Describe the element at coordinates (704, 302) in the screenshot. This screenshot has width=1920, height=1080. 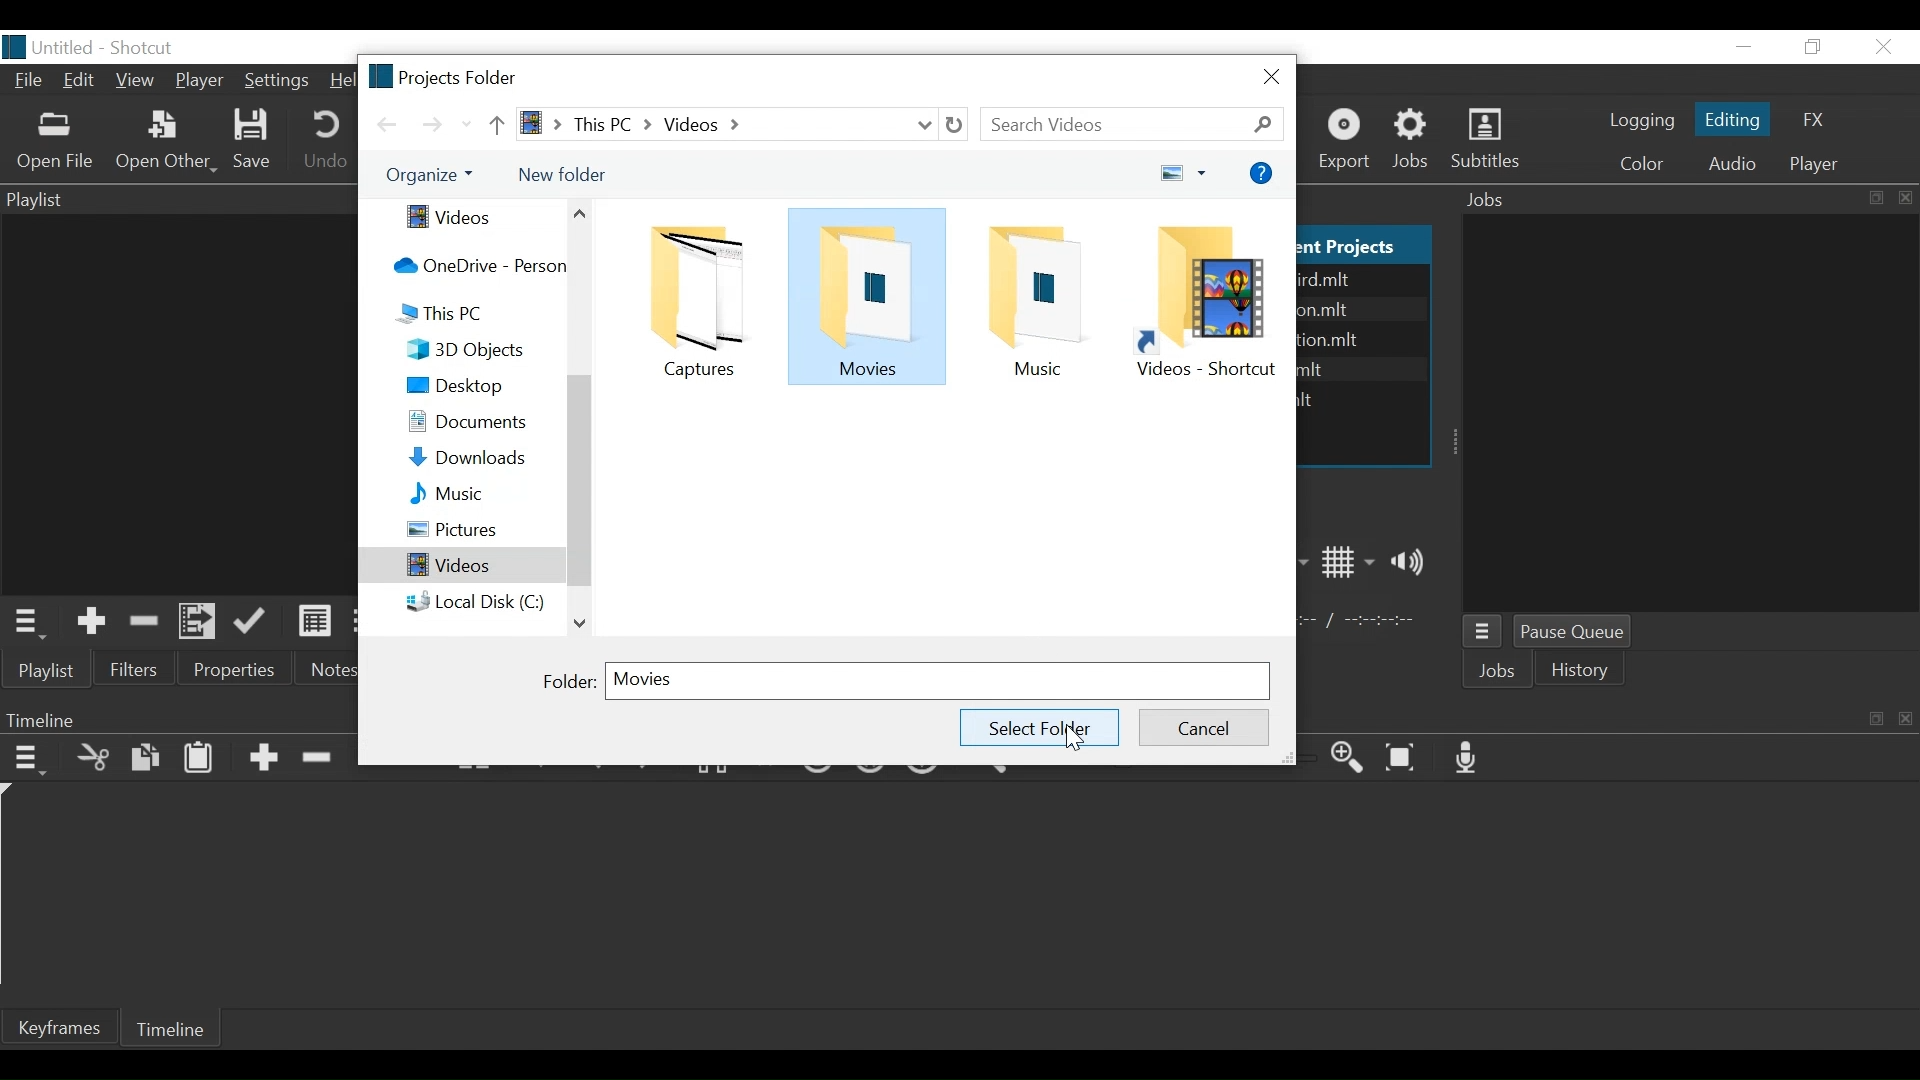
I see `Folder` at that location.